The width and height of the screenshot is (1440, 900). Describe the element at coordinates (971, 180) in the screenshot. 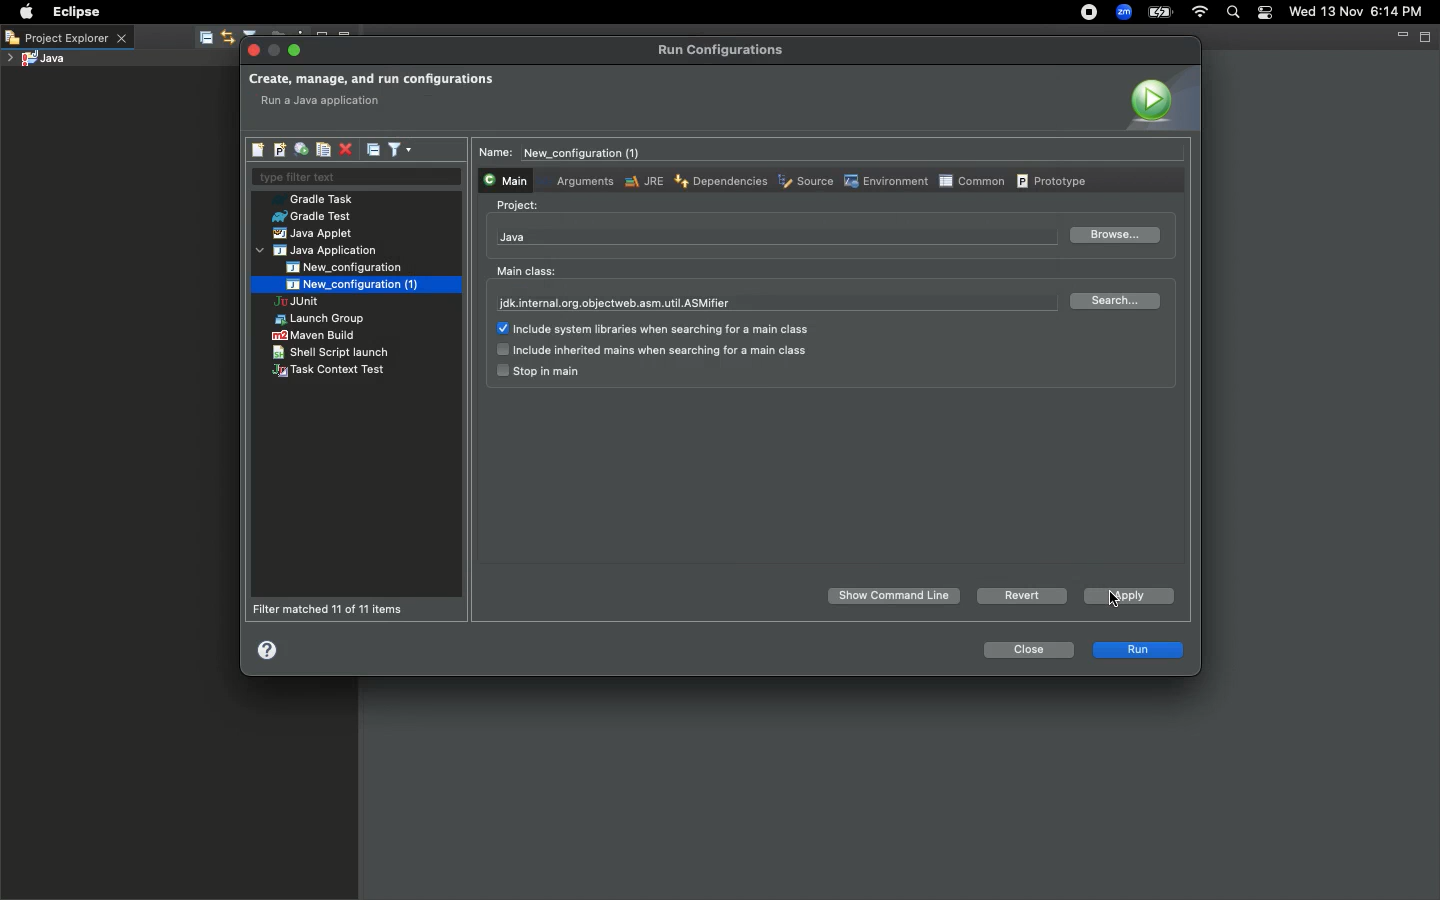

I see `Common` at that location.